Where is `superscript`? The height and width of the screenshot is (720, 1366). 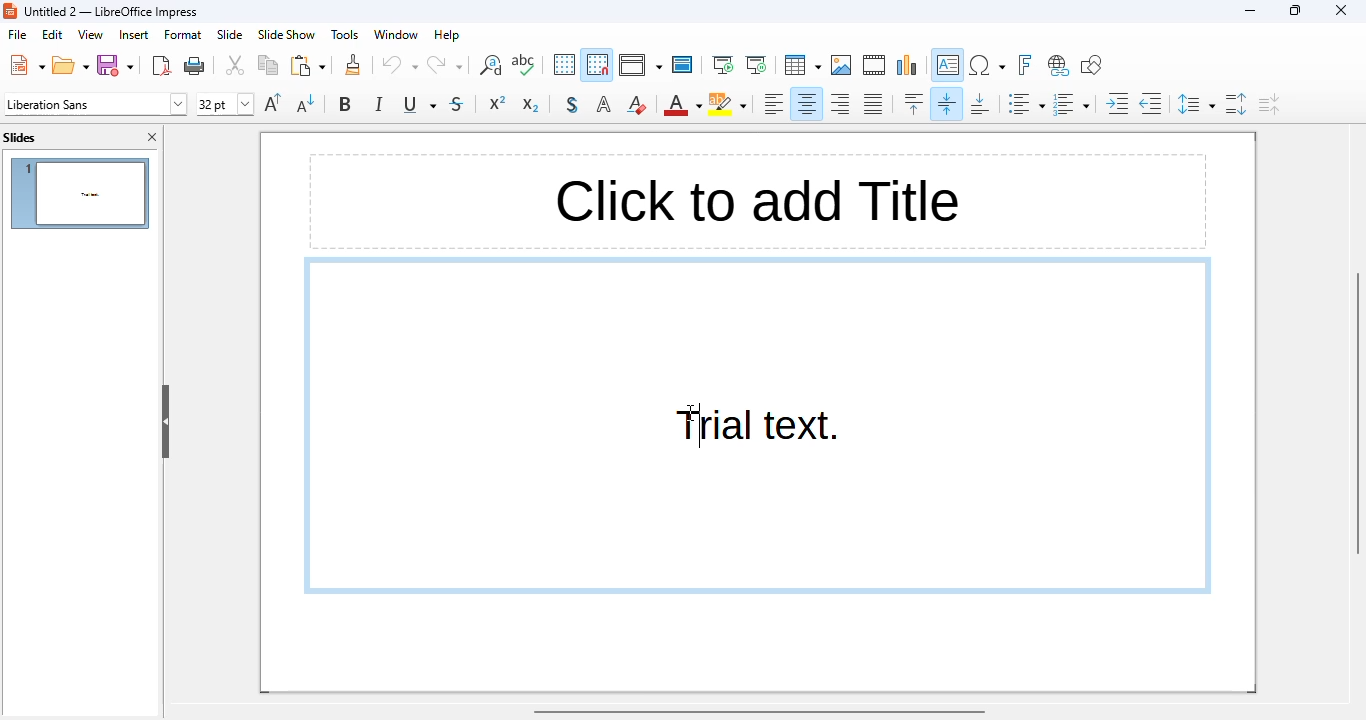 superscript is located at coordinates (497, 103).